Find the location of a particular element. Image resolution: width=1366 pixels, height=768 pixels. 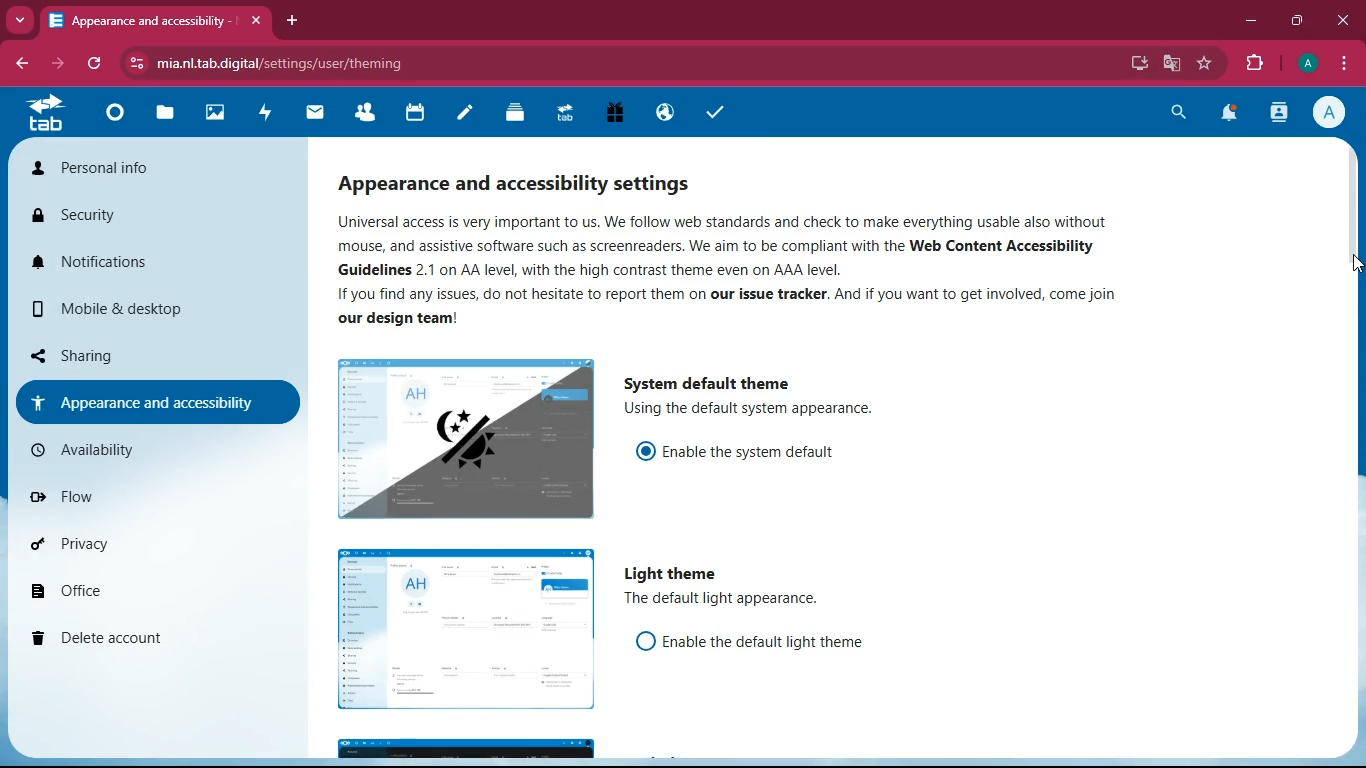

gift is located at coordinates (614, 112).